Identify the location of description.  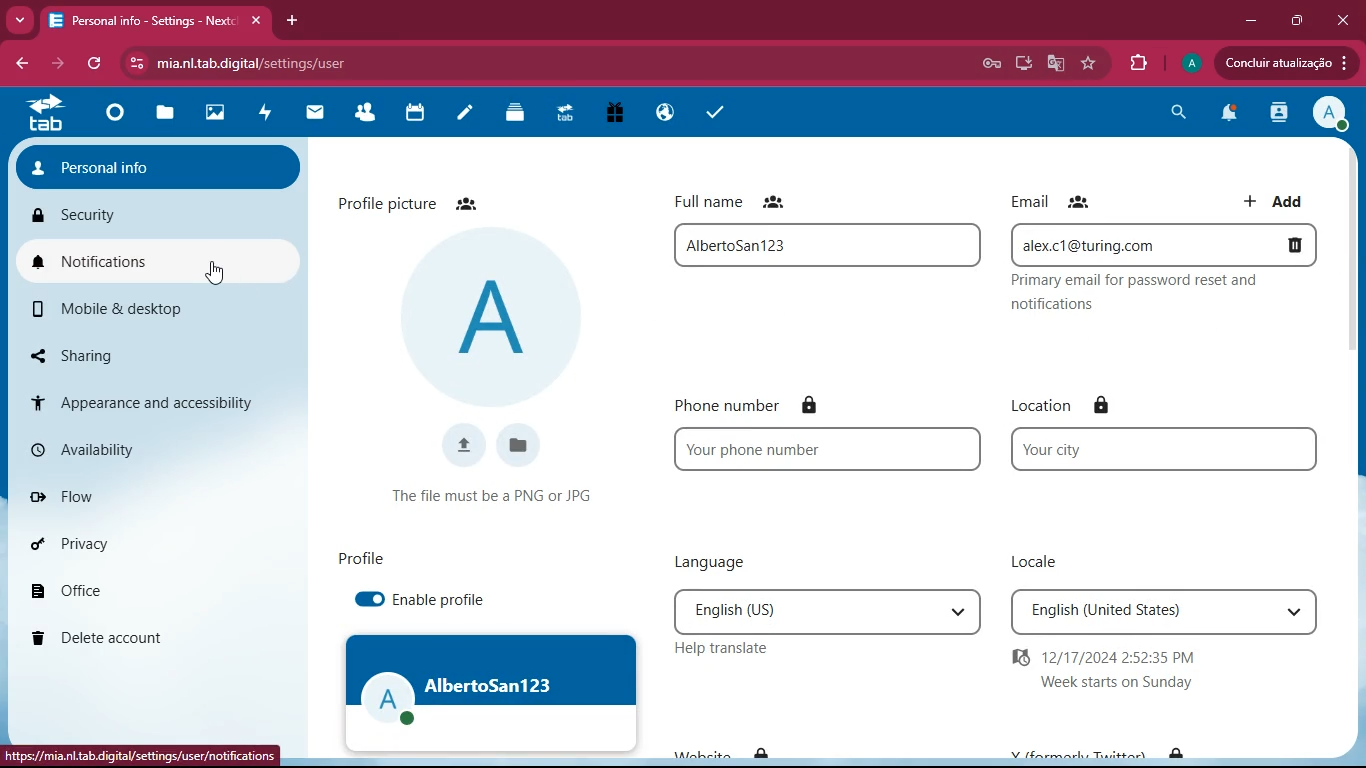
(1140, 294).